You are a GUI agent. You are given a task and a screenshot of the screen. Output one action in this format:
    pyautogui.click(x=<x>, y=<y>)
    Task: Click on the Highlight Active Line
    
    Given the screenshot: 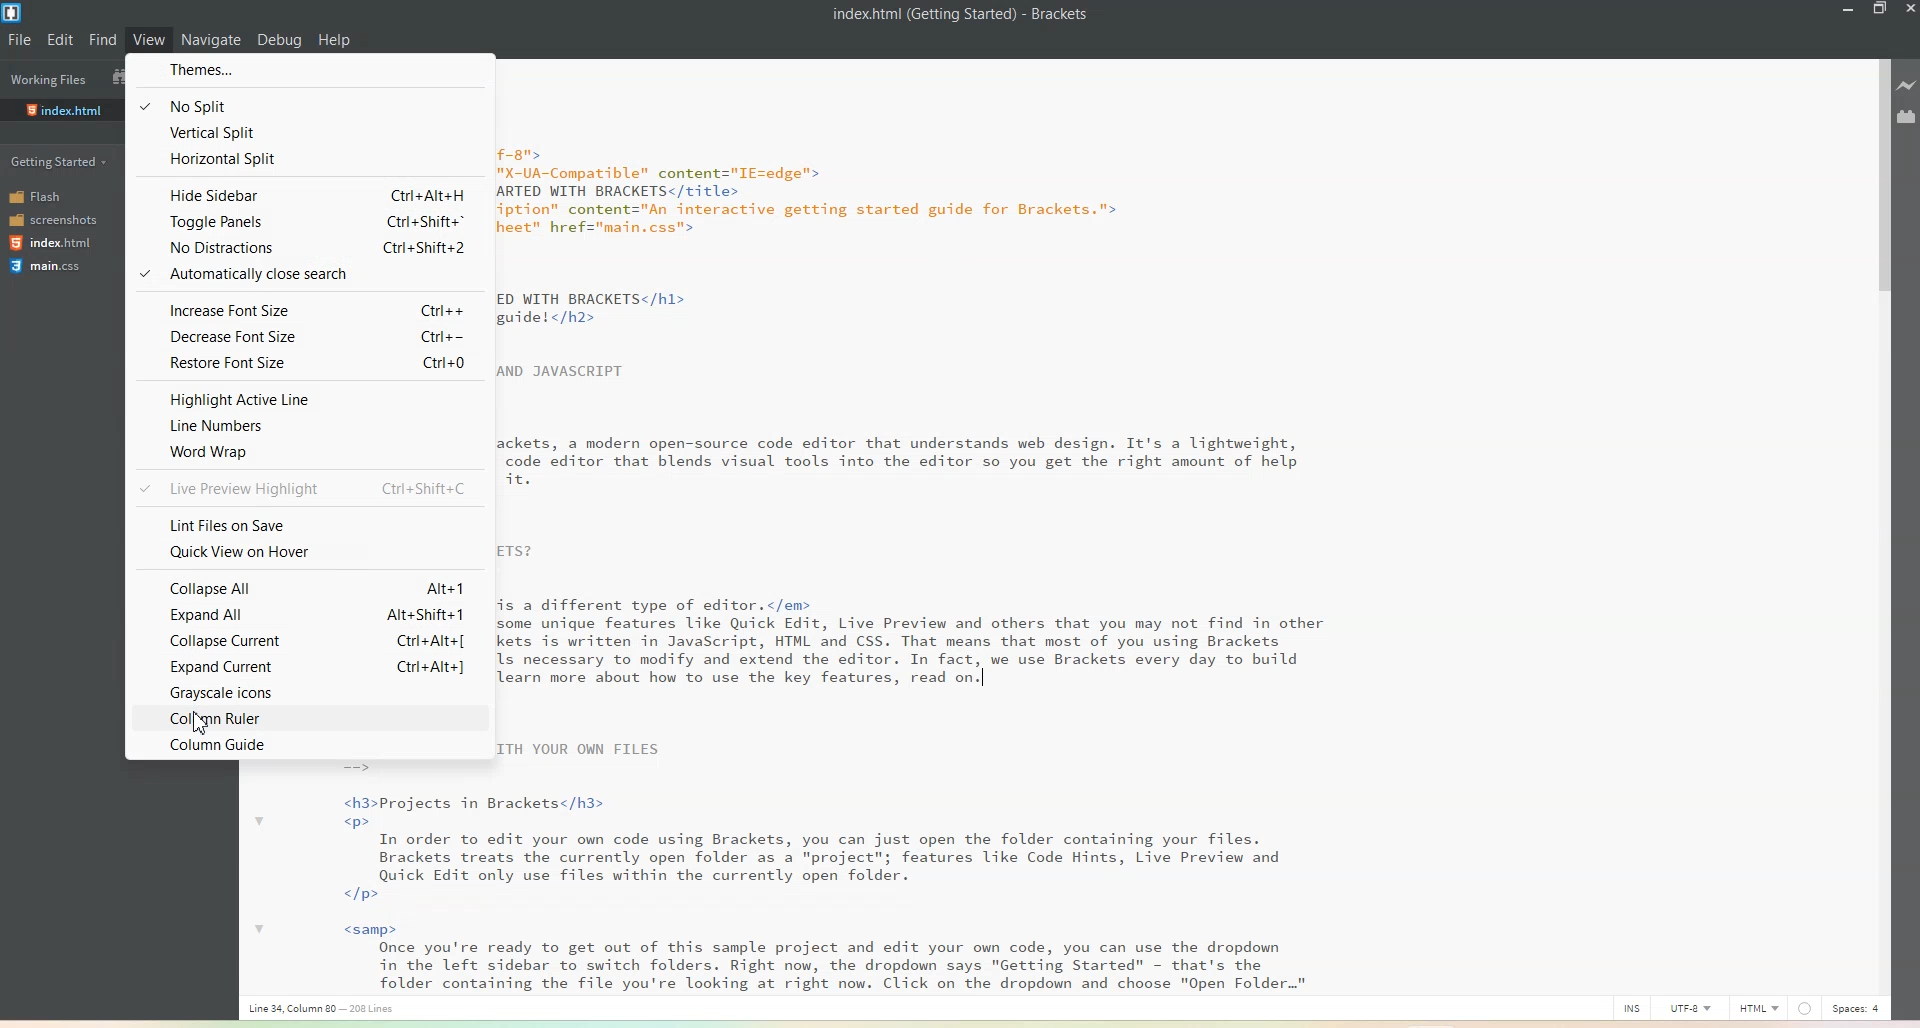 What is the action you would take?
    pyautogui.click(x=307, y=398)
    